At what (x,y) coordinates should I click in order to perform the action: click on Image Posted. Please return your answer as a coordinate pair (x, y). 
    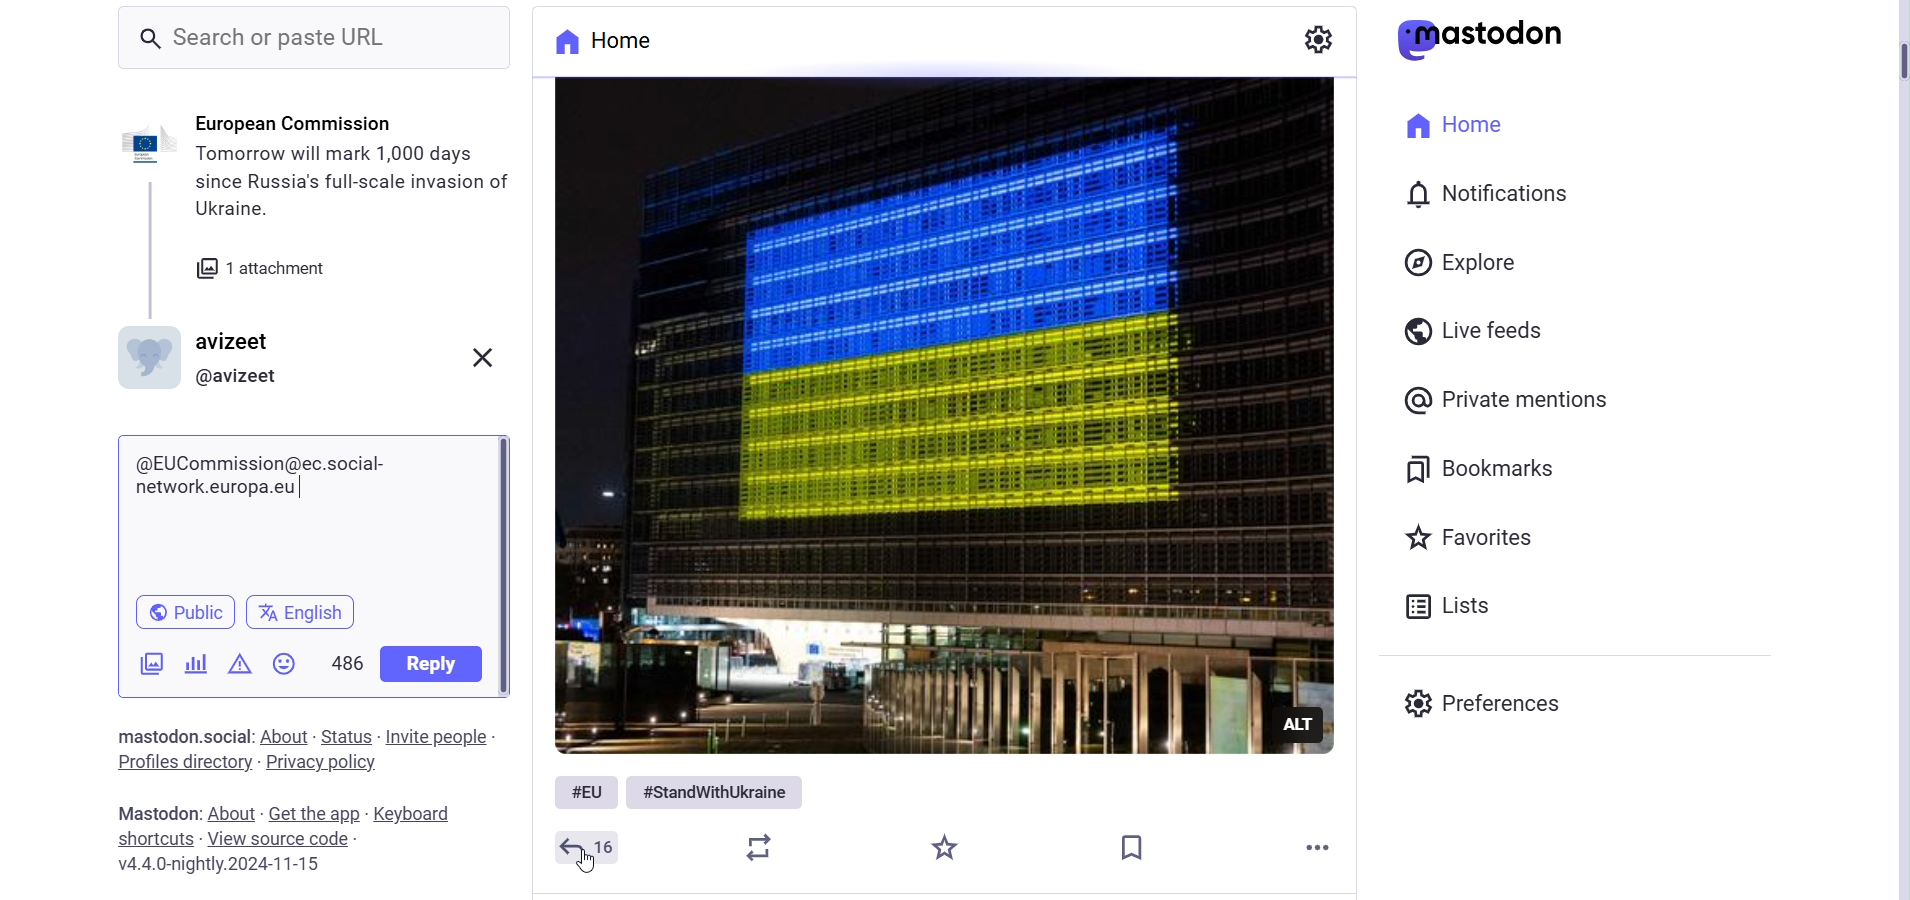
    Looking at the image, I should click on (933, 416).